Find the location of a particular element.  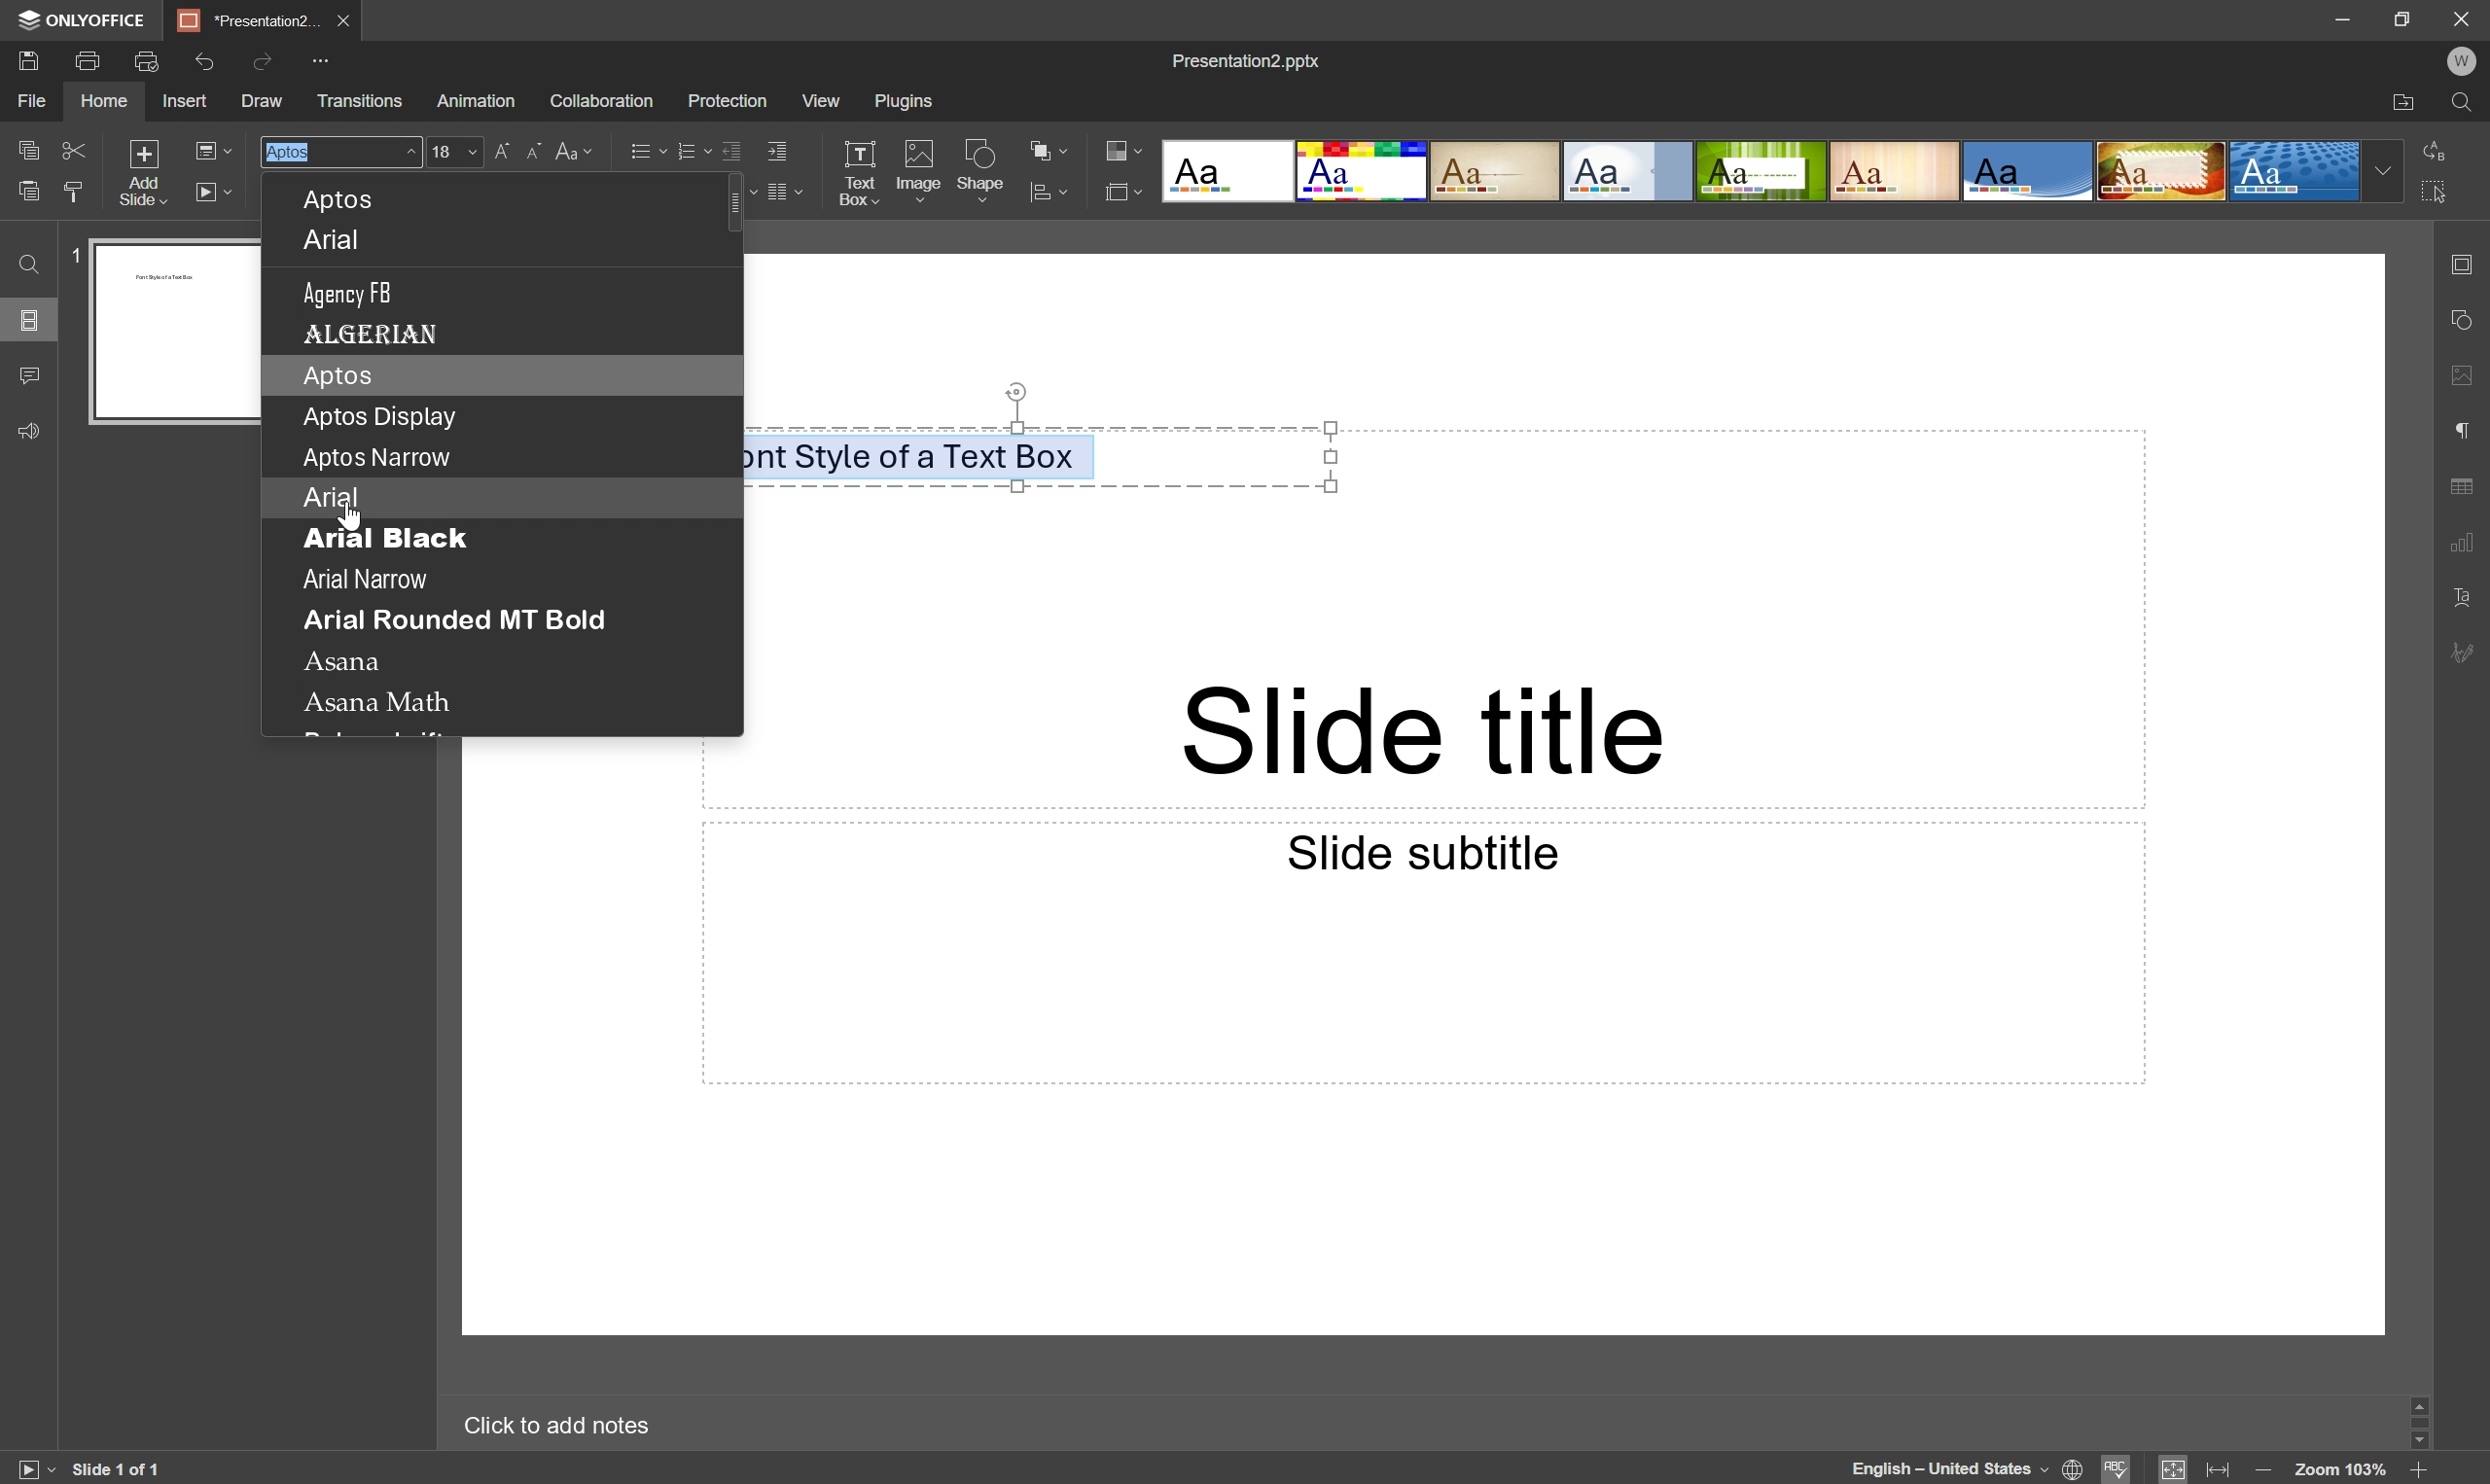

*Presentation2... is located at coordinates (249, 20).